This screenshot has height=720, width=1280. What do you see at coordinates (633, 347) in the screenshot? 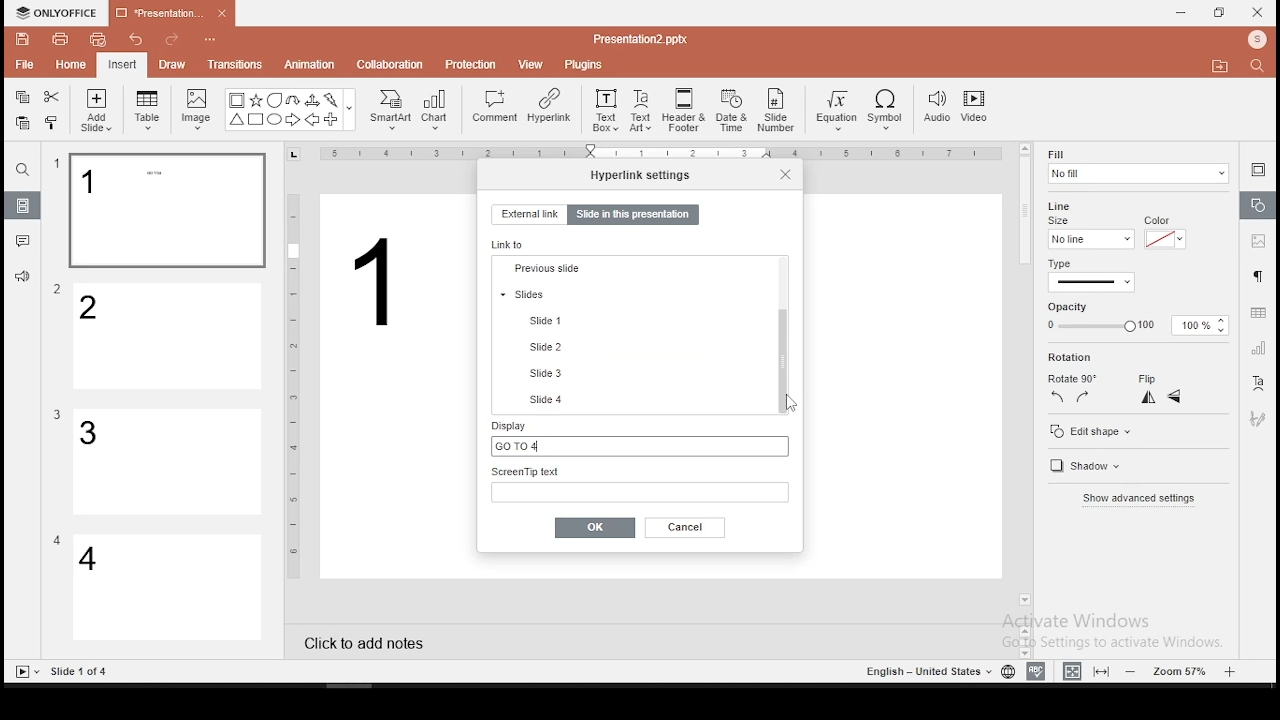
I see `previous slide` at bounding box center [633, 347].